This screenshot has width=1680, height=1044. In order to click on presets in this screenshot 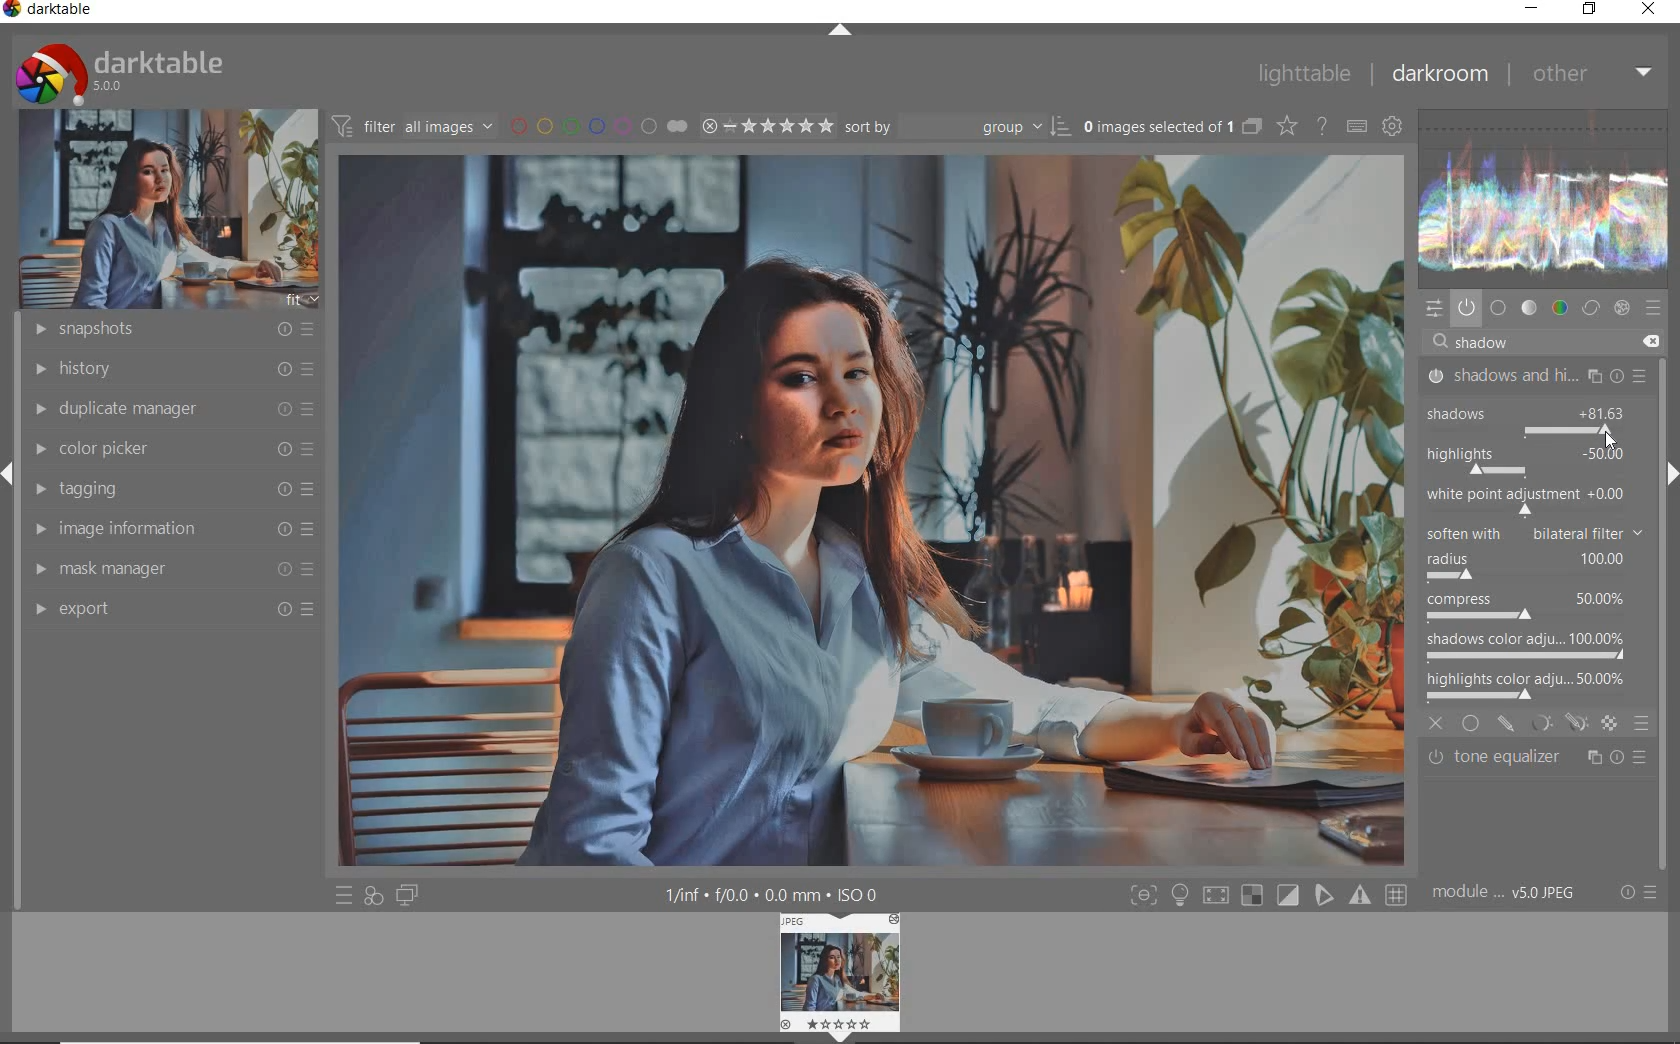, I will do `click(1654, 307)`.